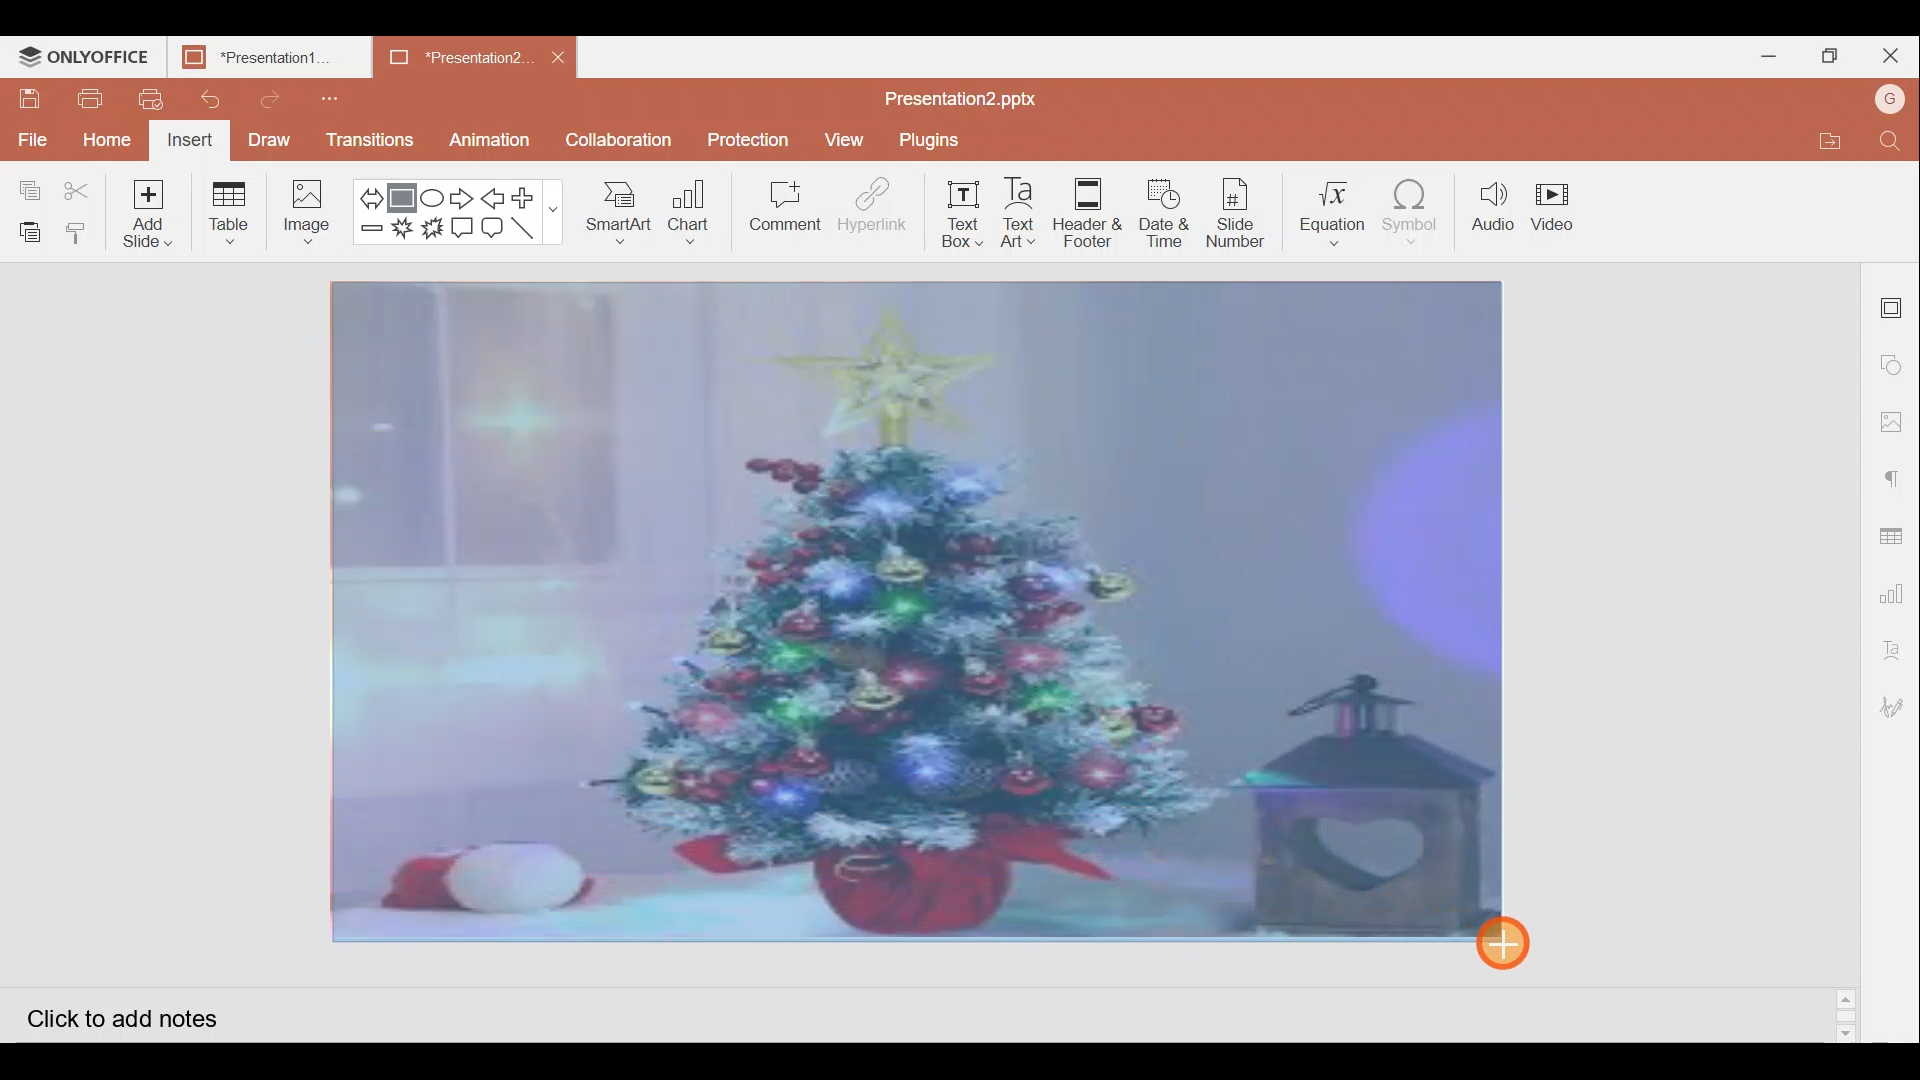 The height and width of the screenshot is (1080, 1920). I want to click on Text box, so click(952, 217).